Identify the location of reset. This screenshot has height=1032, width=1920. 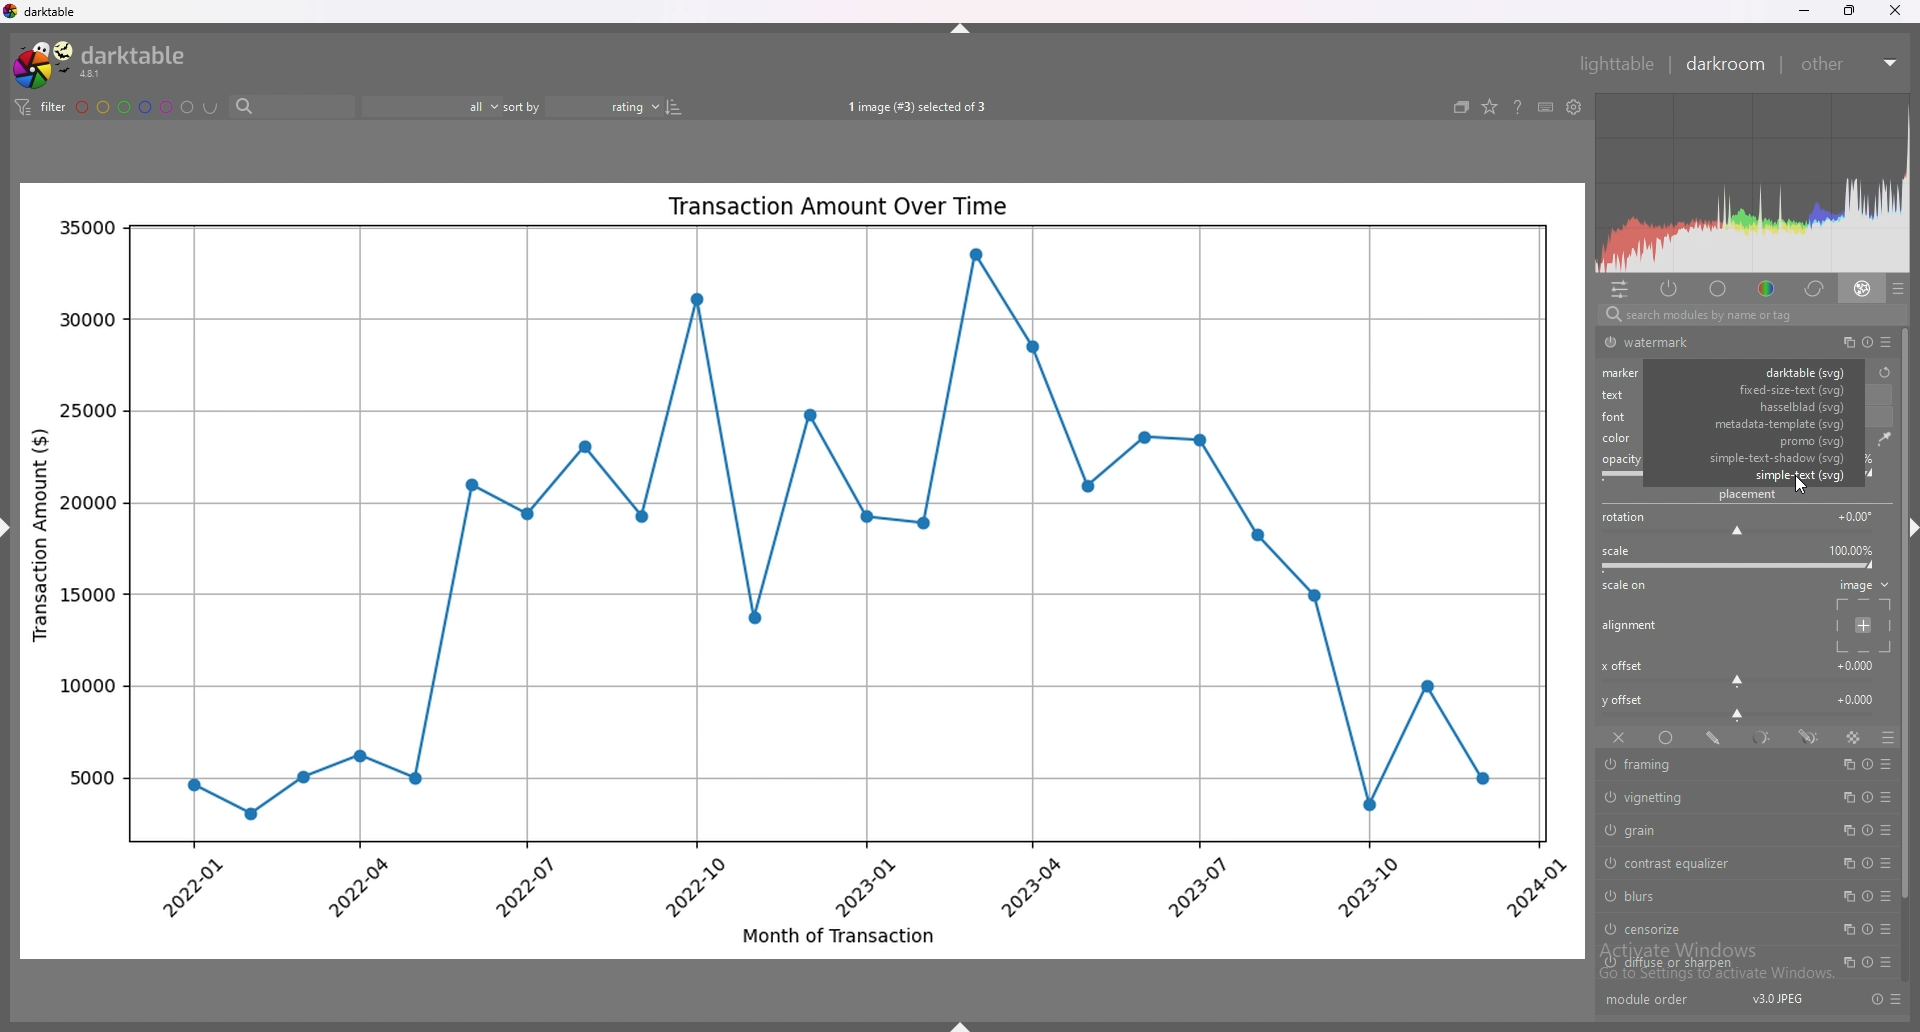
(1866, 830).